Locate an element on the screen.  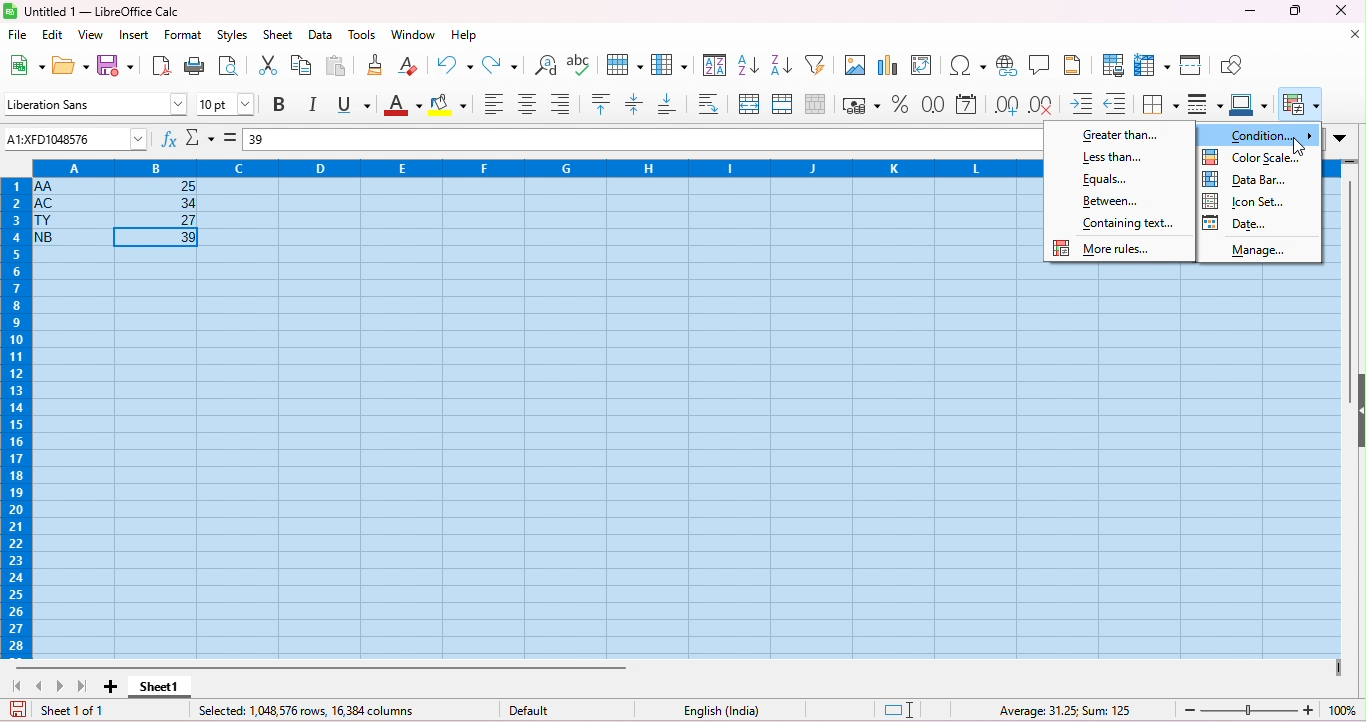
insert special characters is located at coordinates (968, 66).